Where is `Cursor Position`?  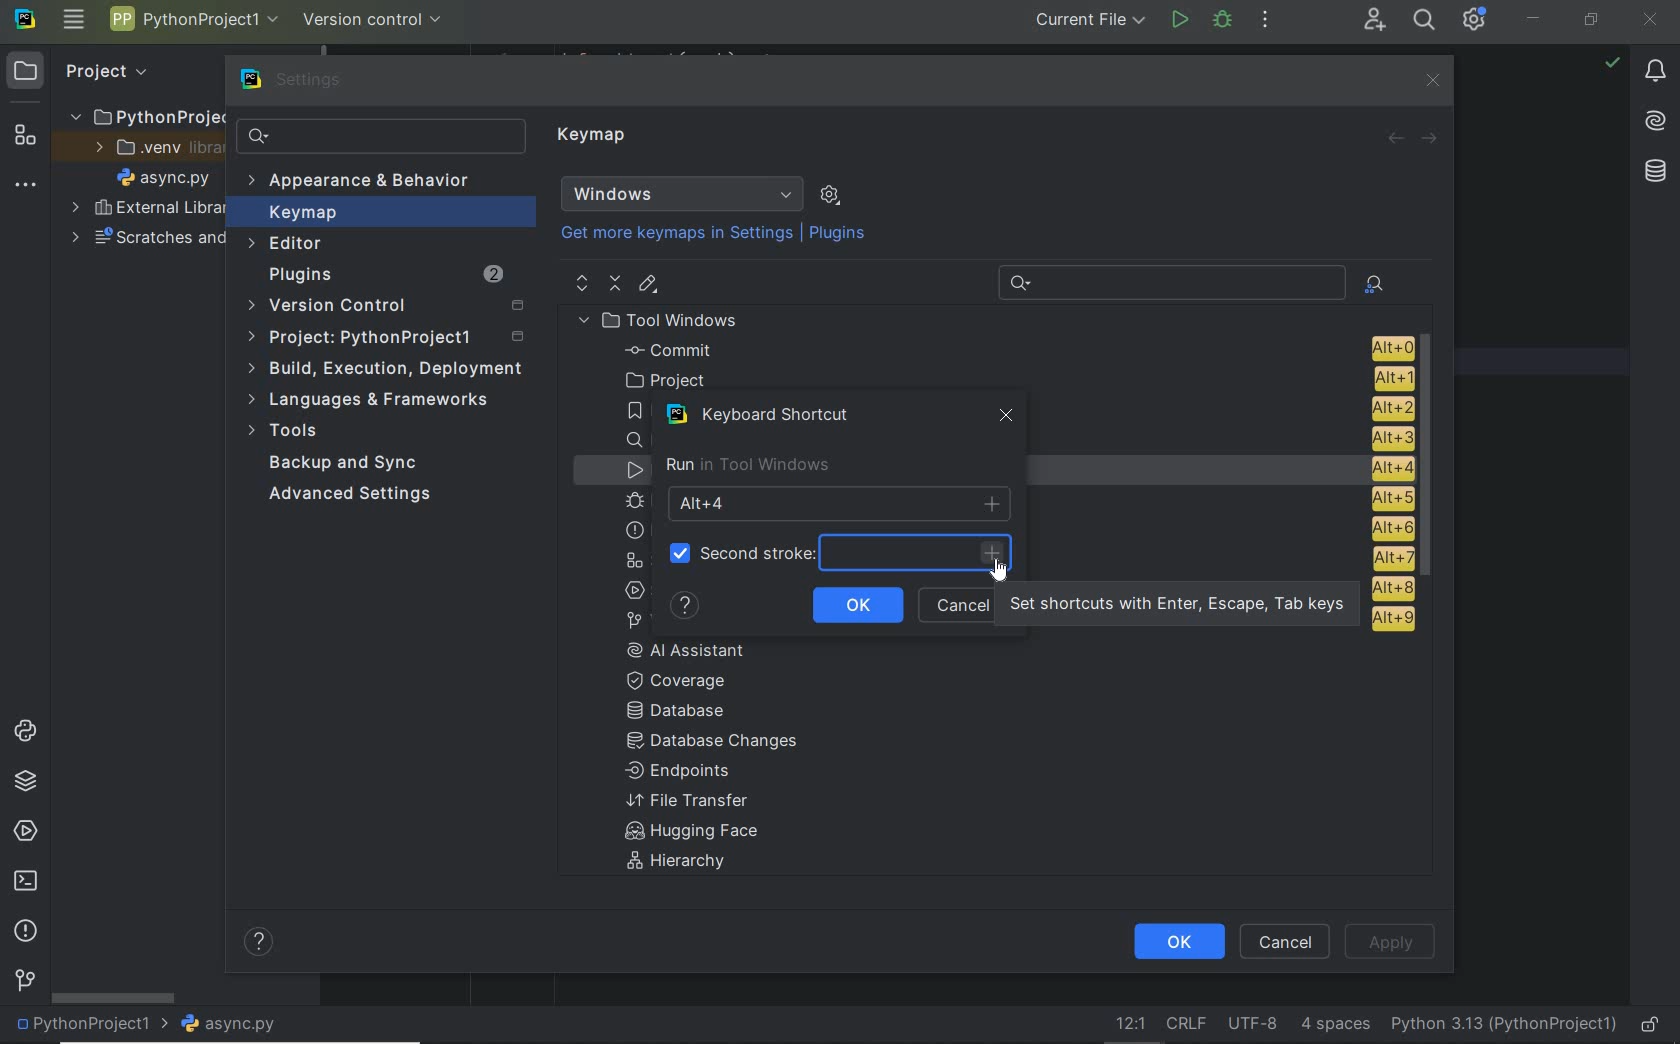
Cursor Position is located at coordinates (1001, 570).